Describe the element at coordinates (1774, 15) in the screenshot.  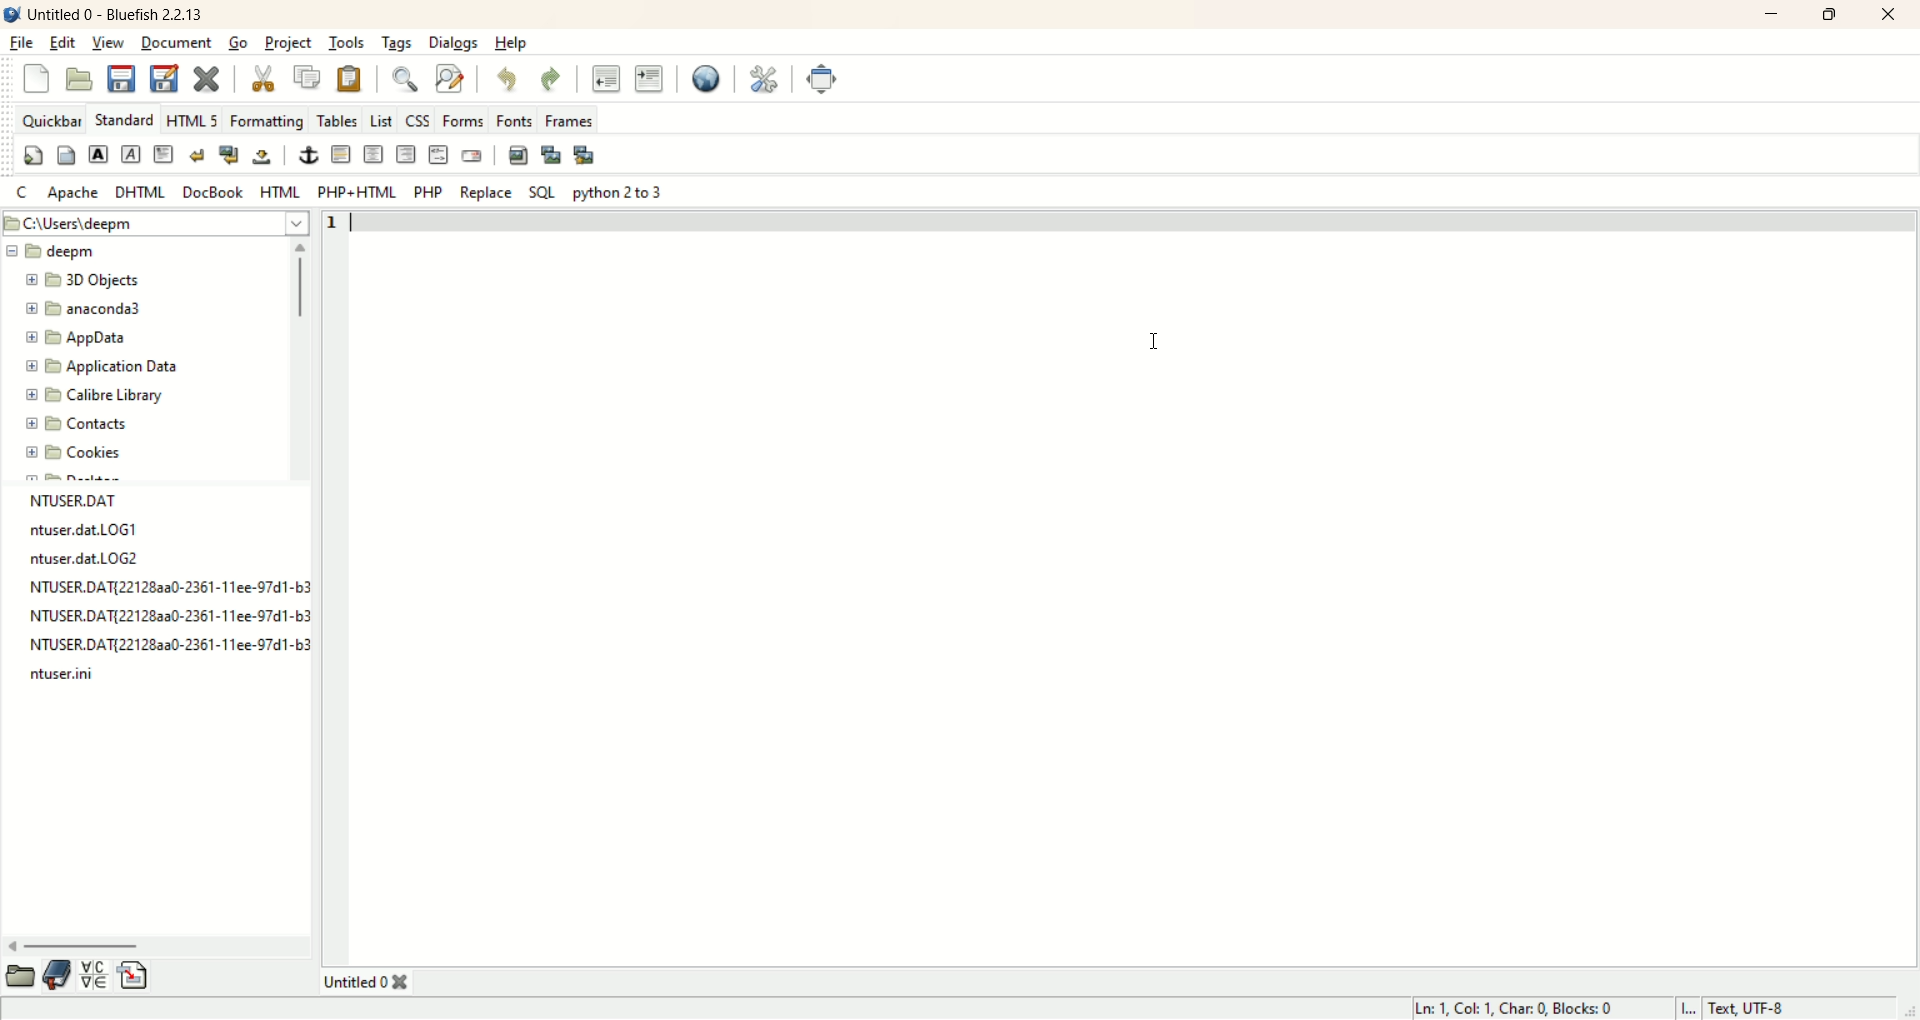
I see `minimize` at that location.